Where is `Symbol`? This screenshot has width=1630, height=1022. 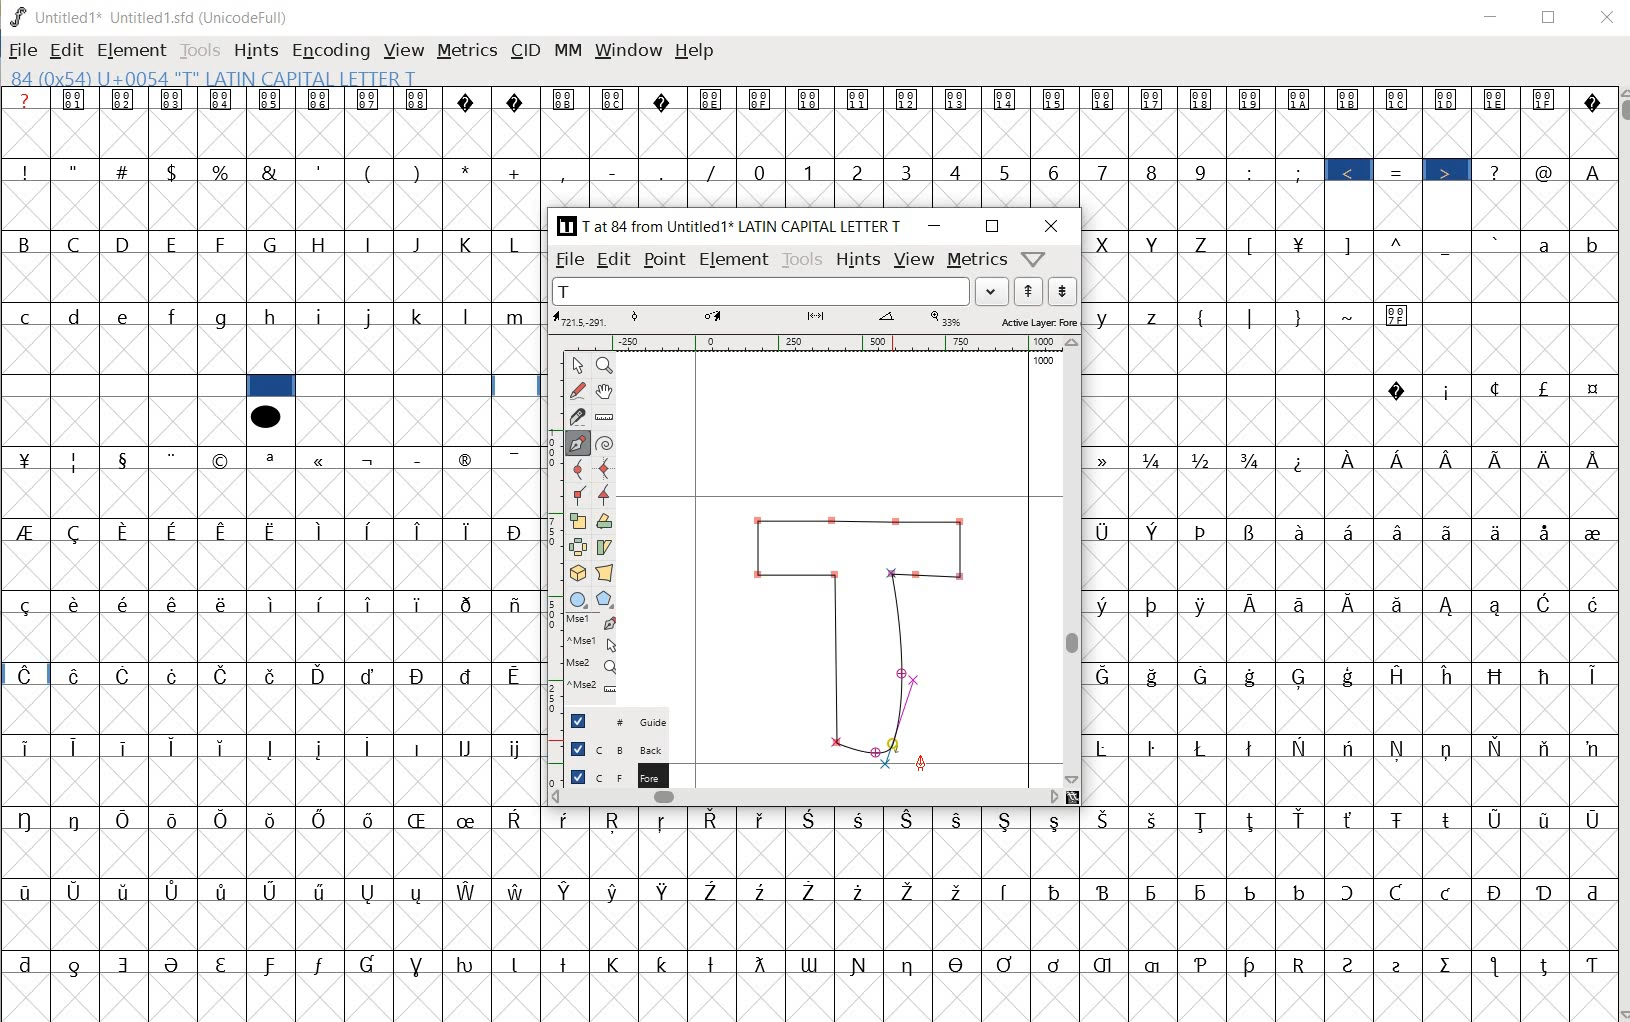 Symbol is located at coordinates (861, 964).